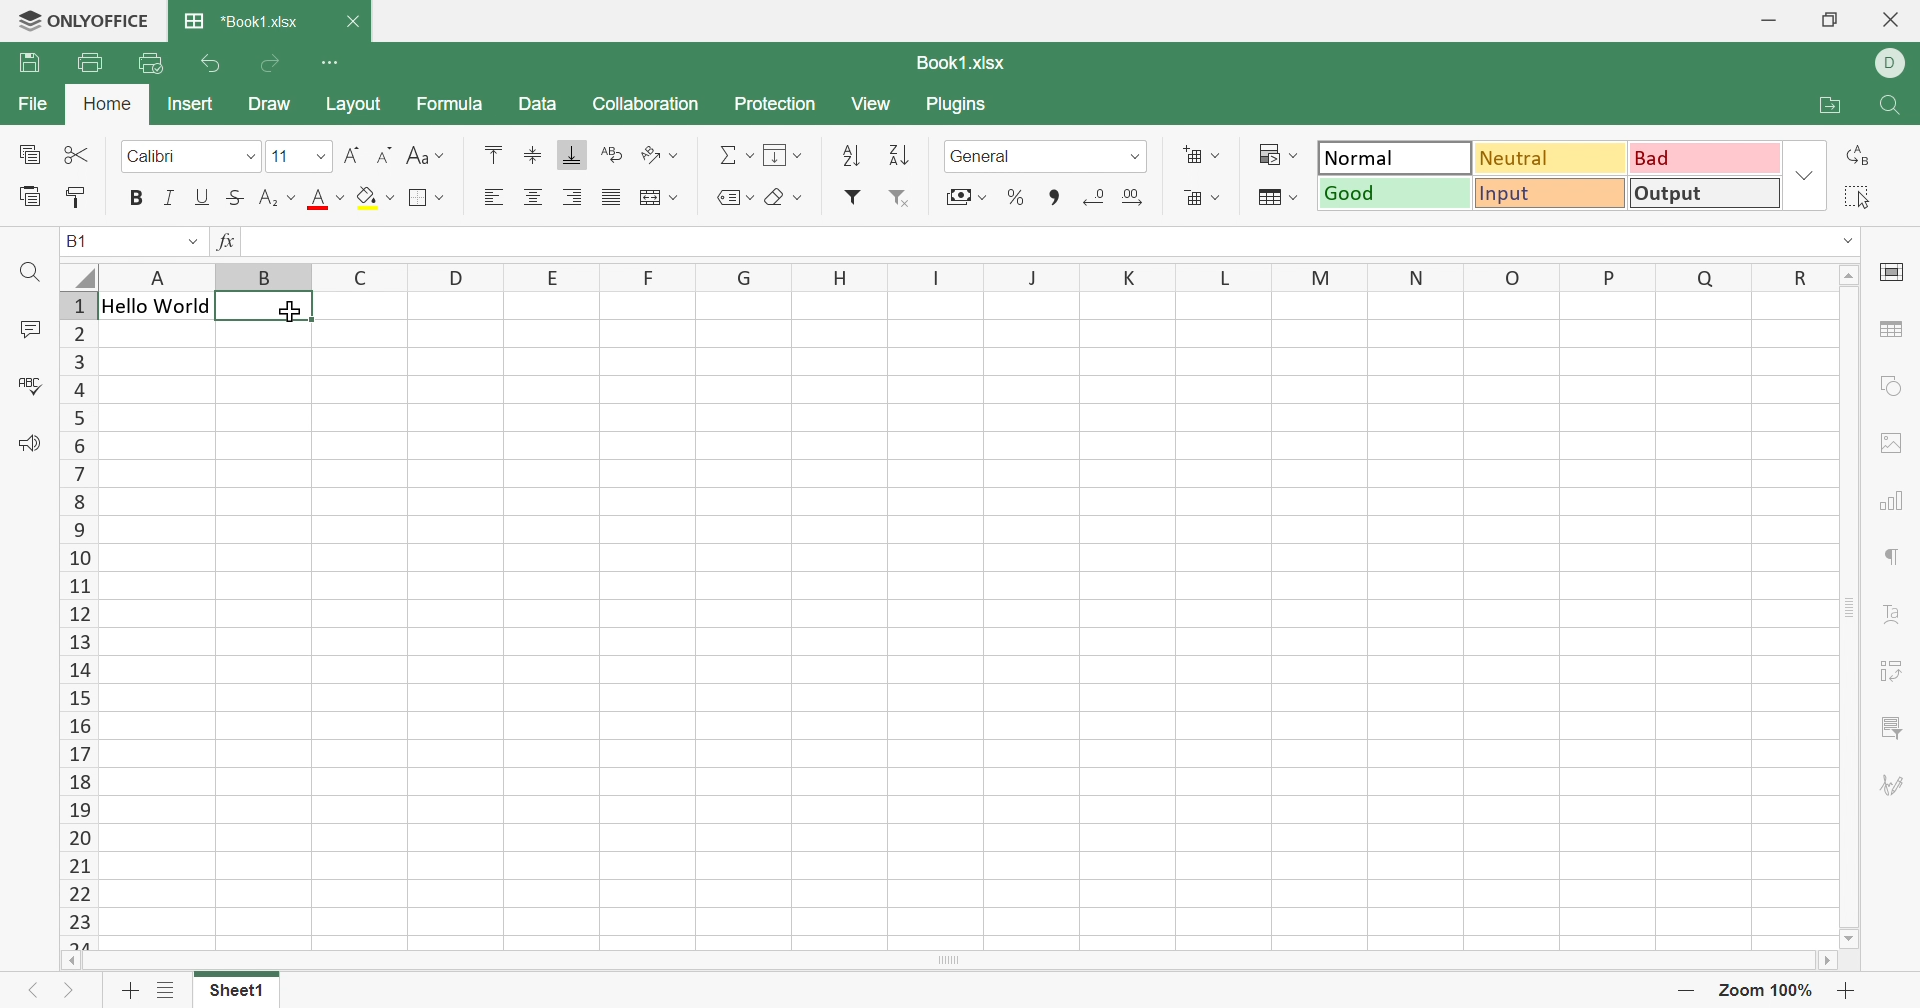 This screenshot has height=1008, width=1920. I want to click on Align middle, so click(533, 153).